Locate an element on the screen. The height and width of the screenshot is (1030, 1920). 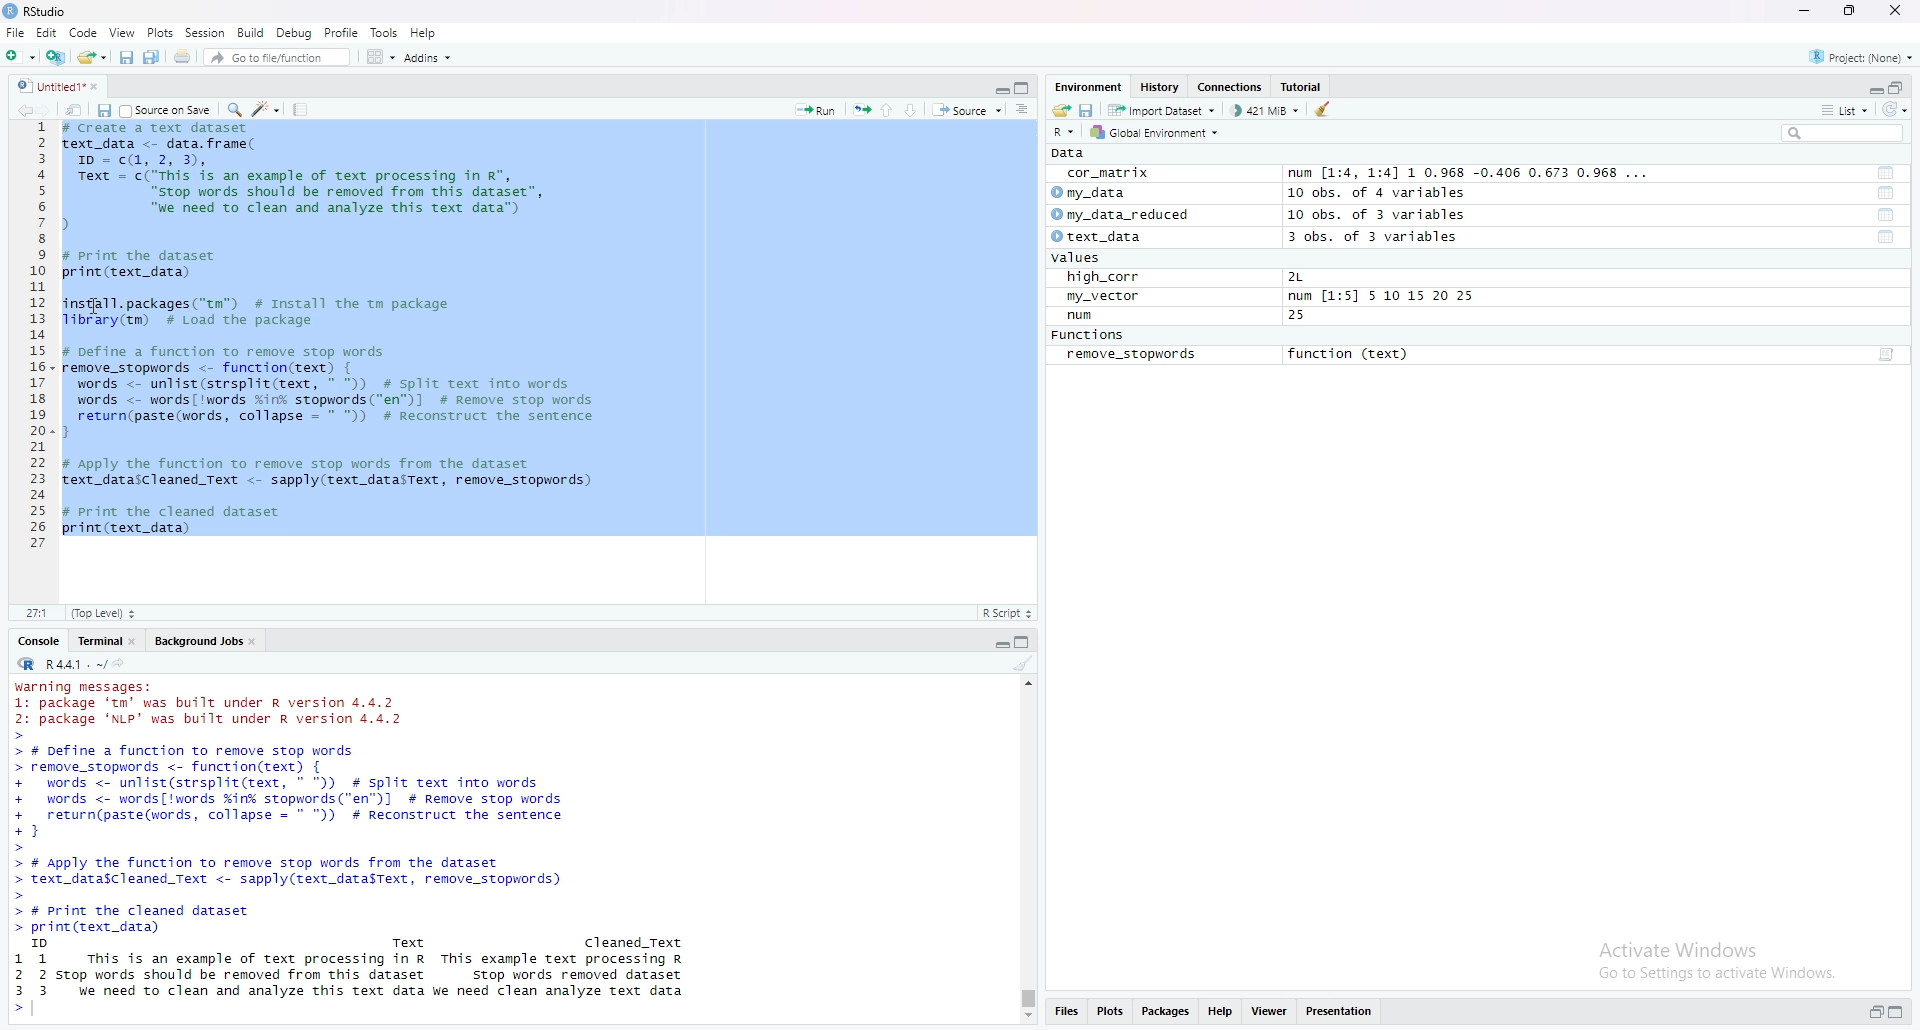
 my data is located at coordinates (1090, 191).